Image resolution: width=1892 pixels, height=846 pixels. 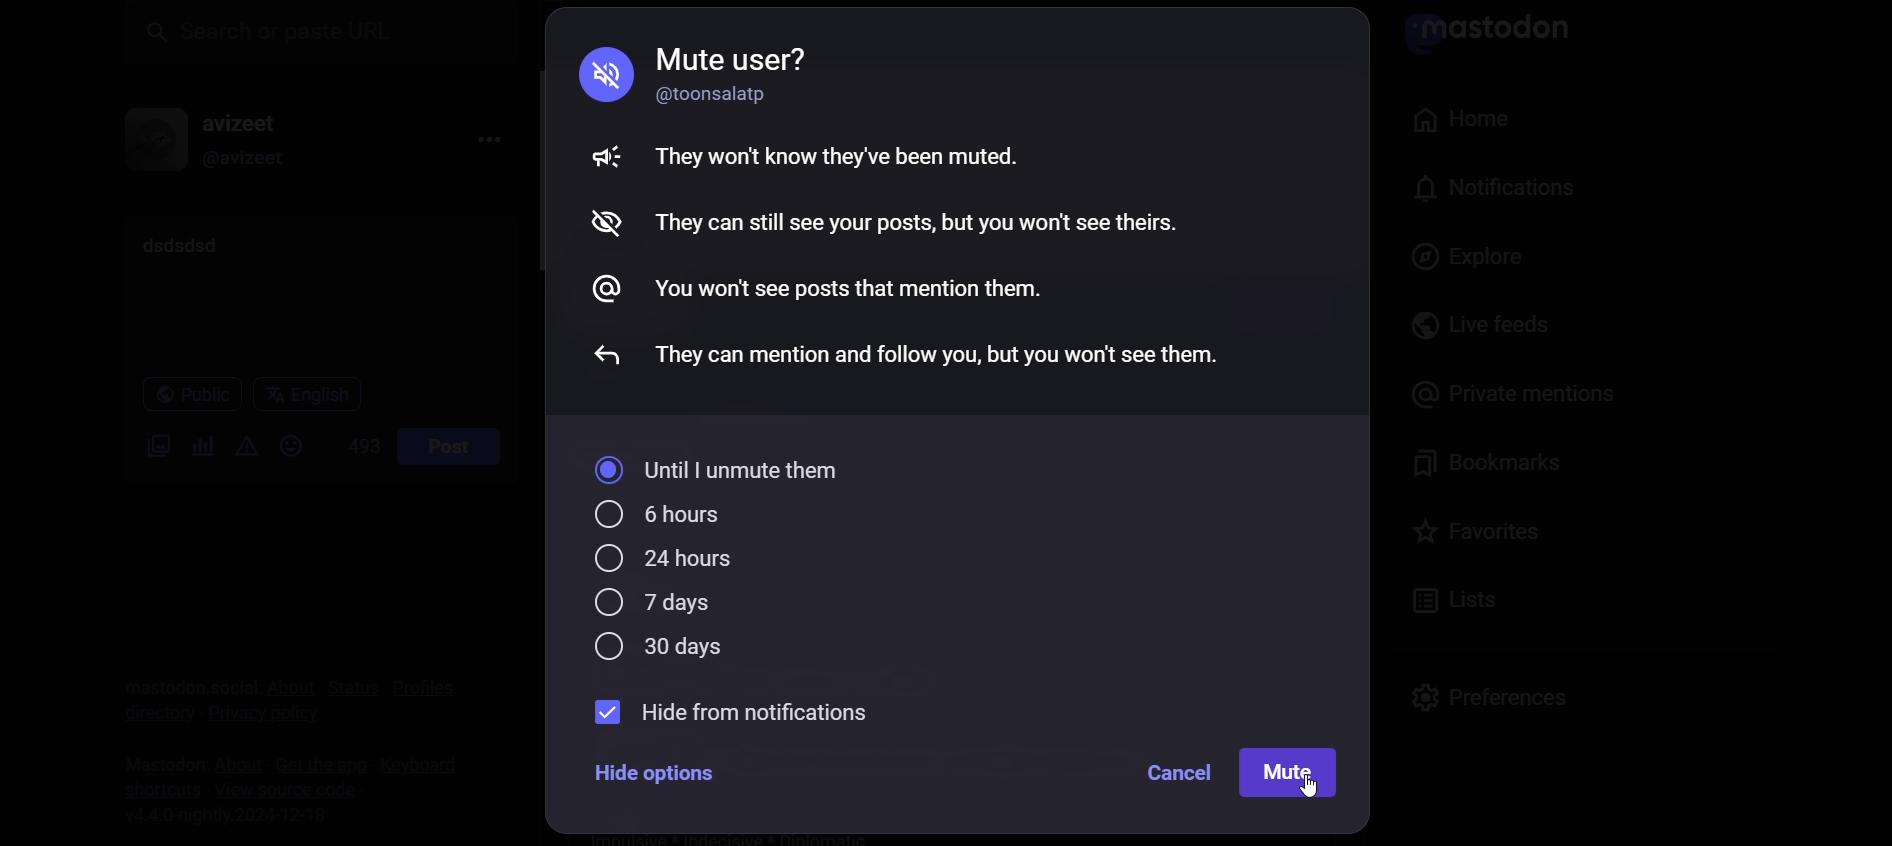 I want to click on , so click(x=736, y=94).